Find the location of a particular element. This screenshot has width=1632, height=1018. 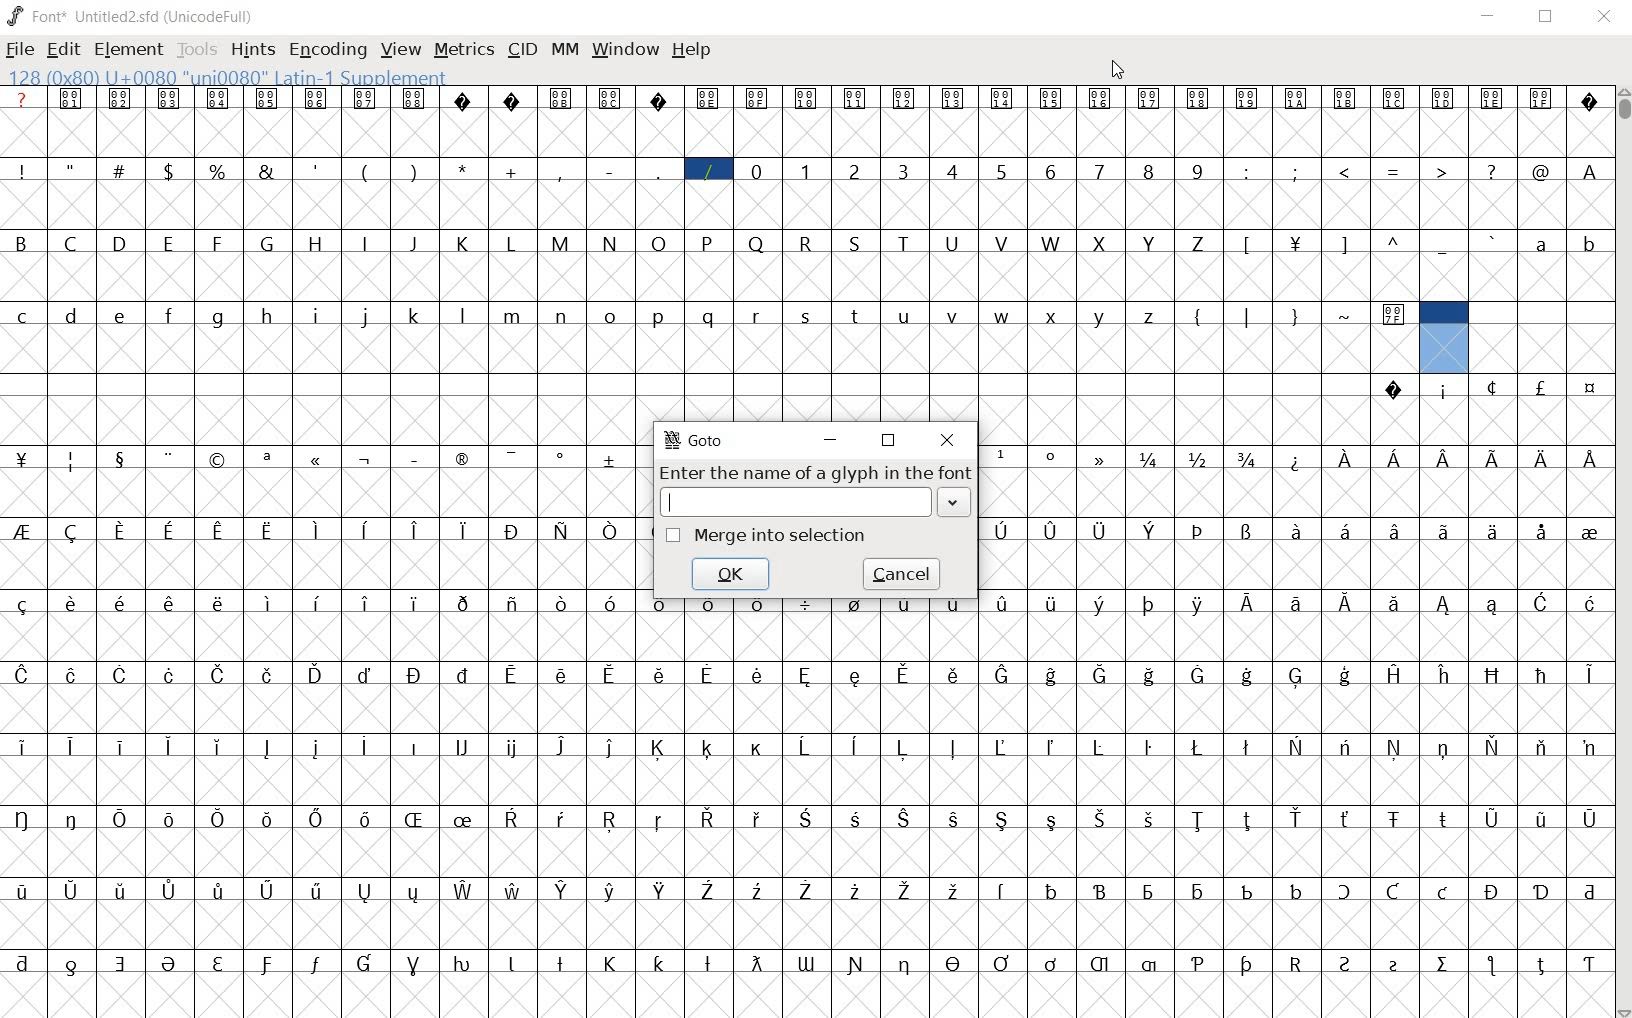

Symbol is located at coordinates (268, 98).